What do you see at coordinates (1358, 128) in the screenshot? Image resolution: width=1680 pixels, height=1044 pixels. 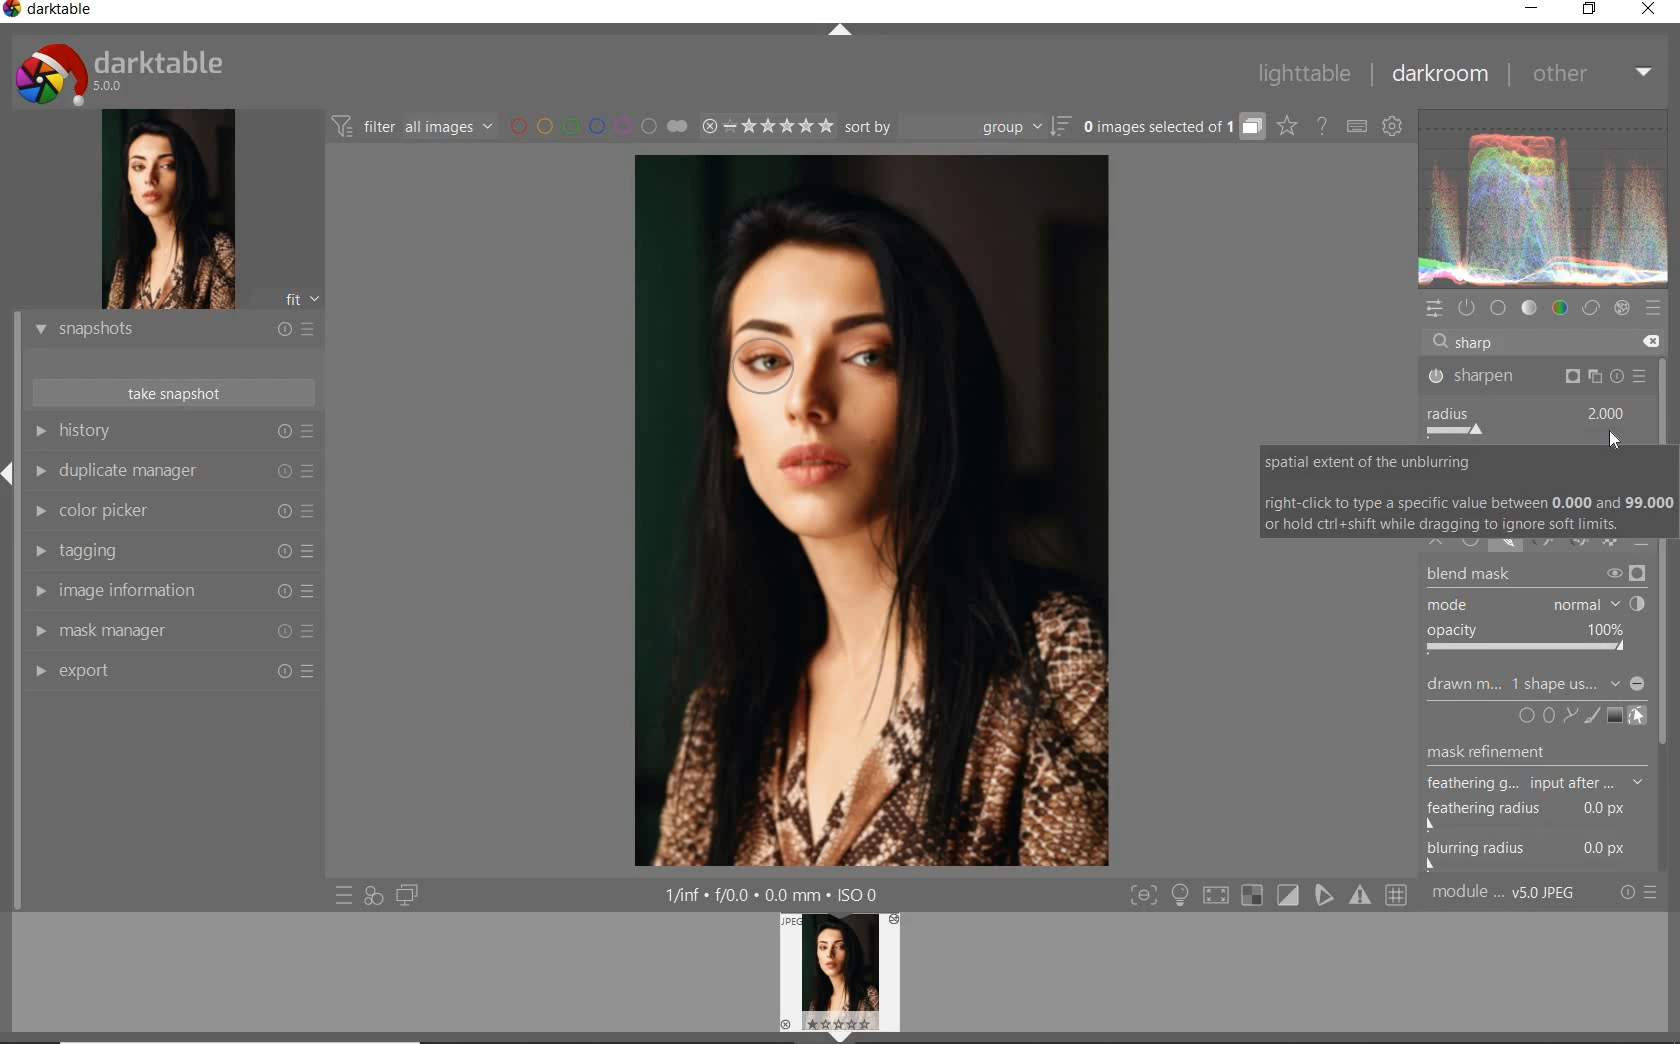 I see `set keyboard shortcuts` at bounding box center [1358, 128].